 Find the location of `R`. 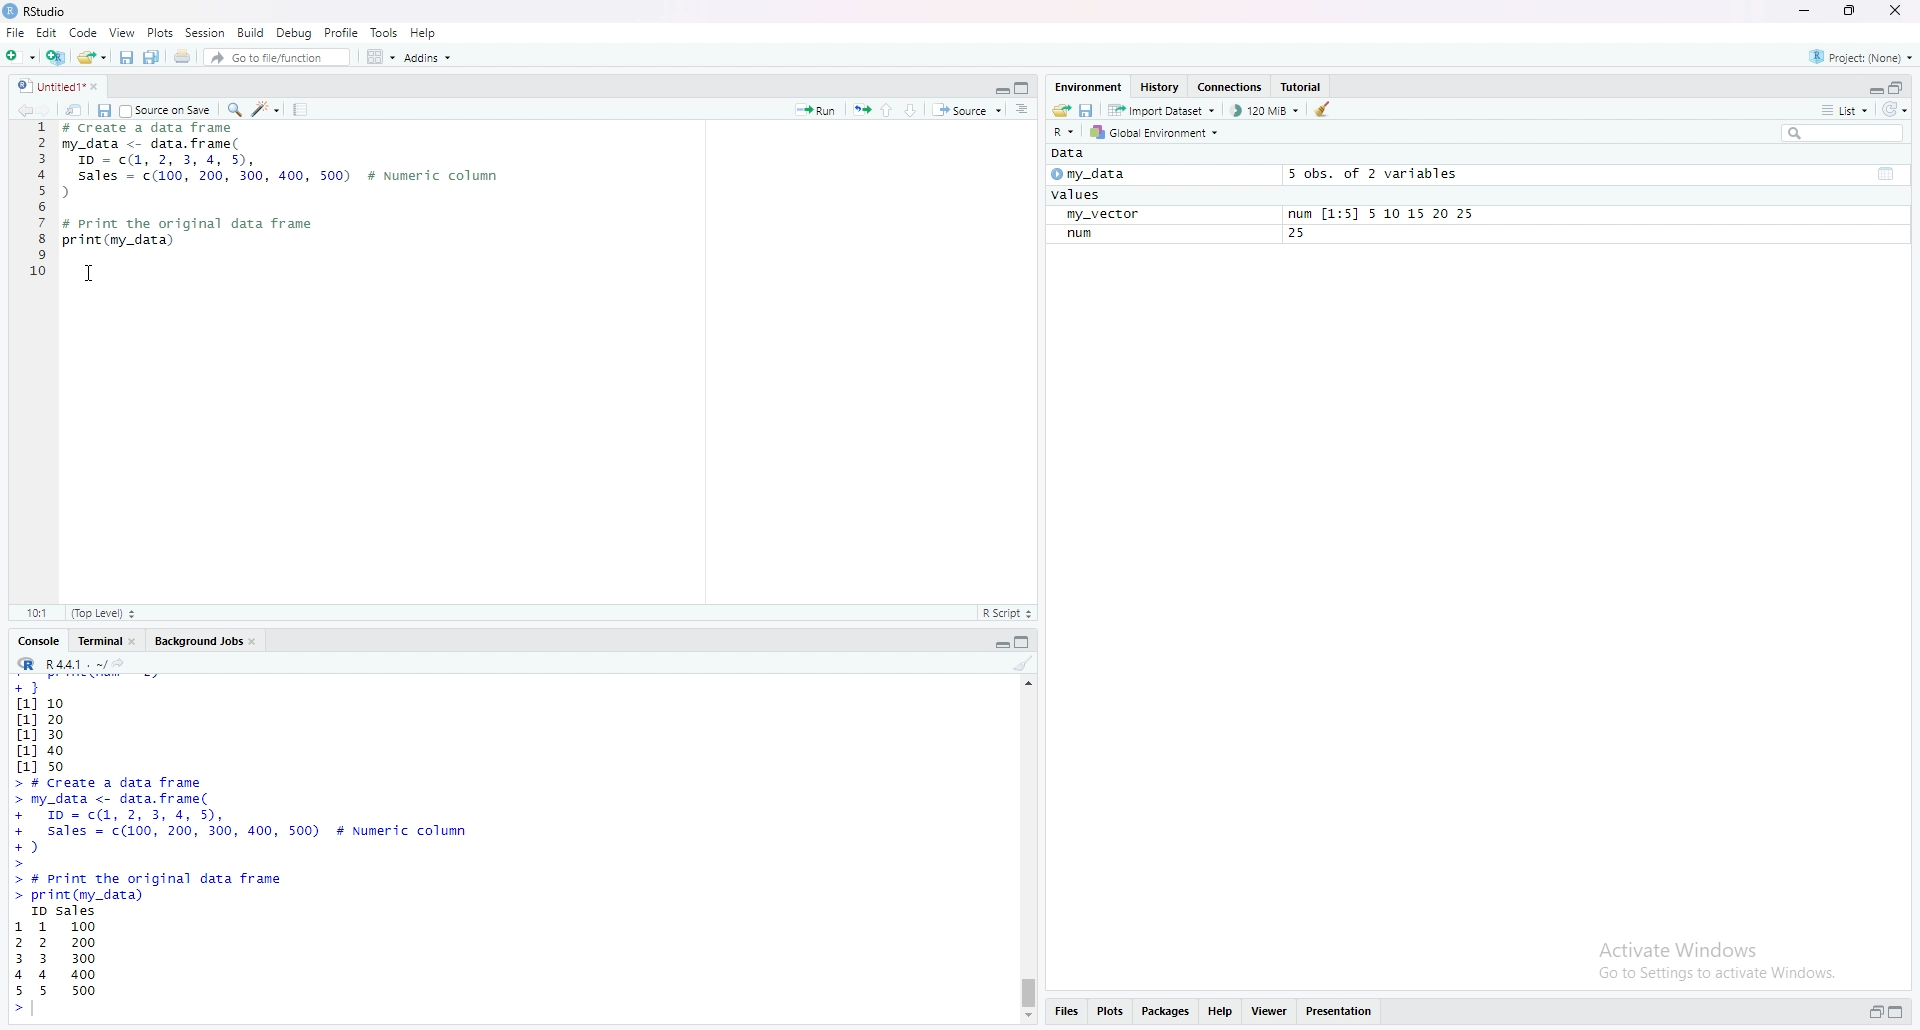

R is located at coordinates (26, 665).